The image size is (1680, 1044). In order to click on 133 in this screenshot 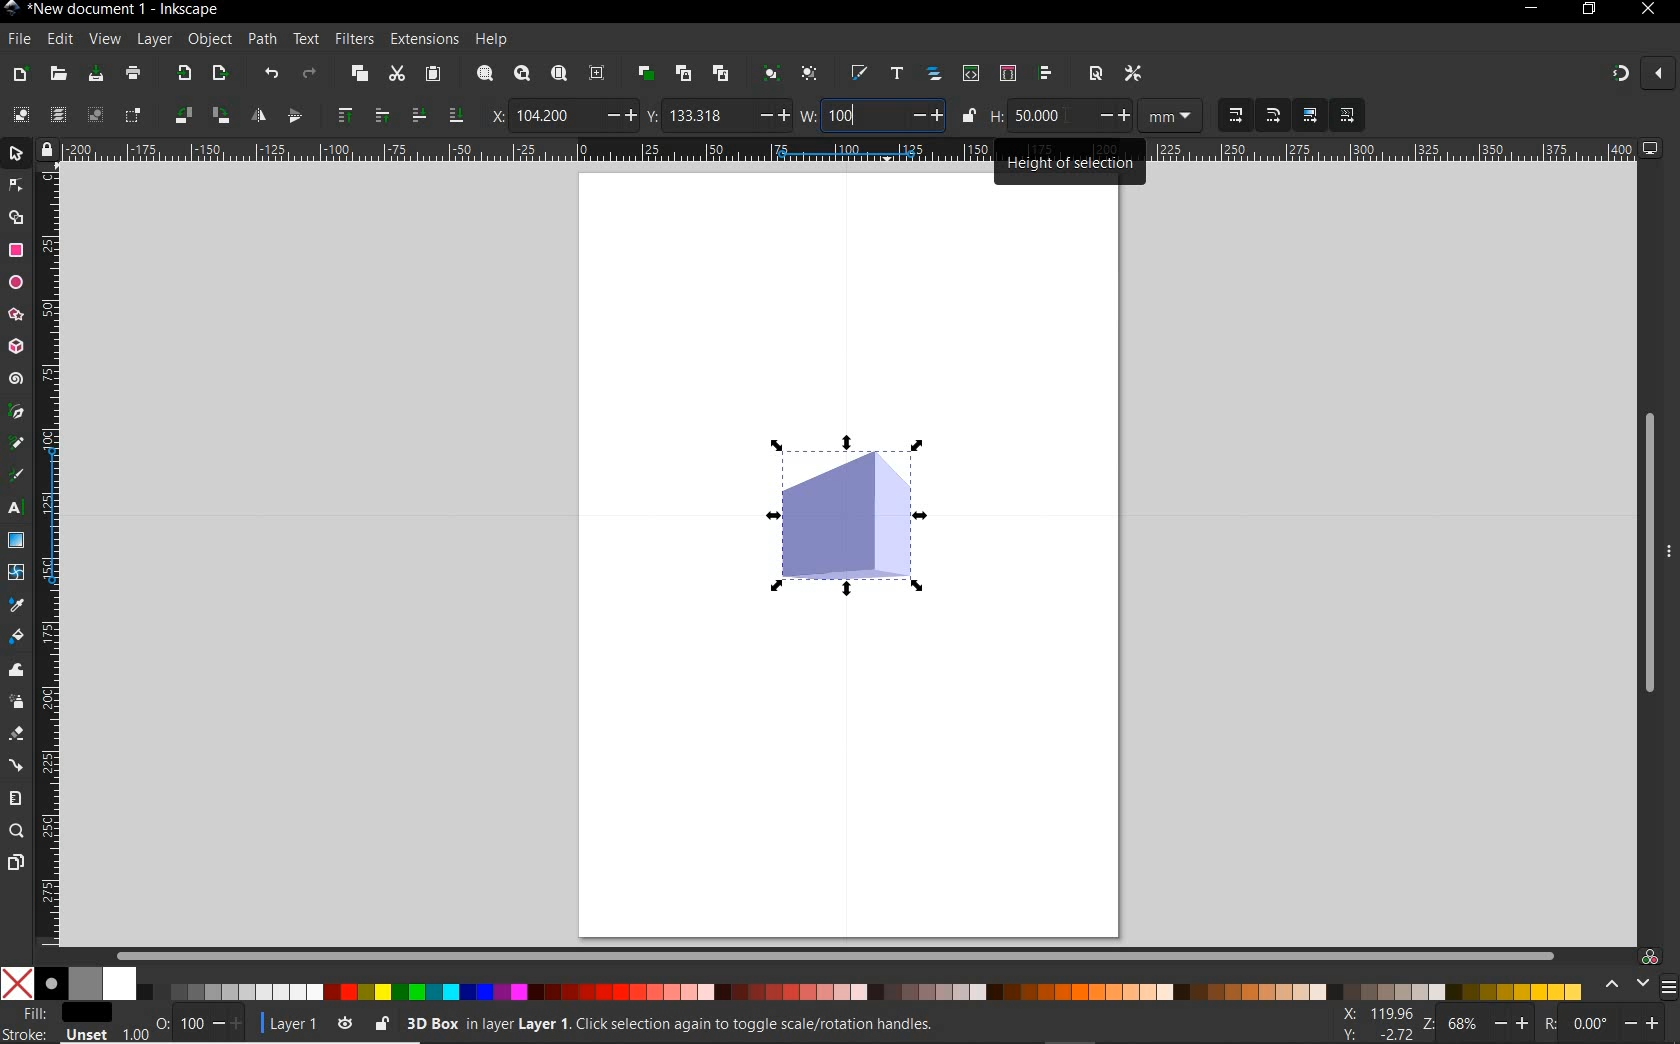, I will do `click(707, 115)`.